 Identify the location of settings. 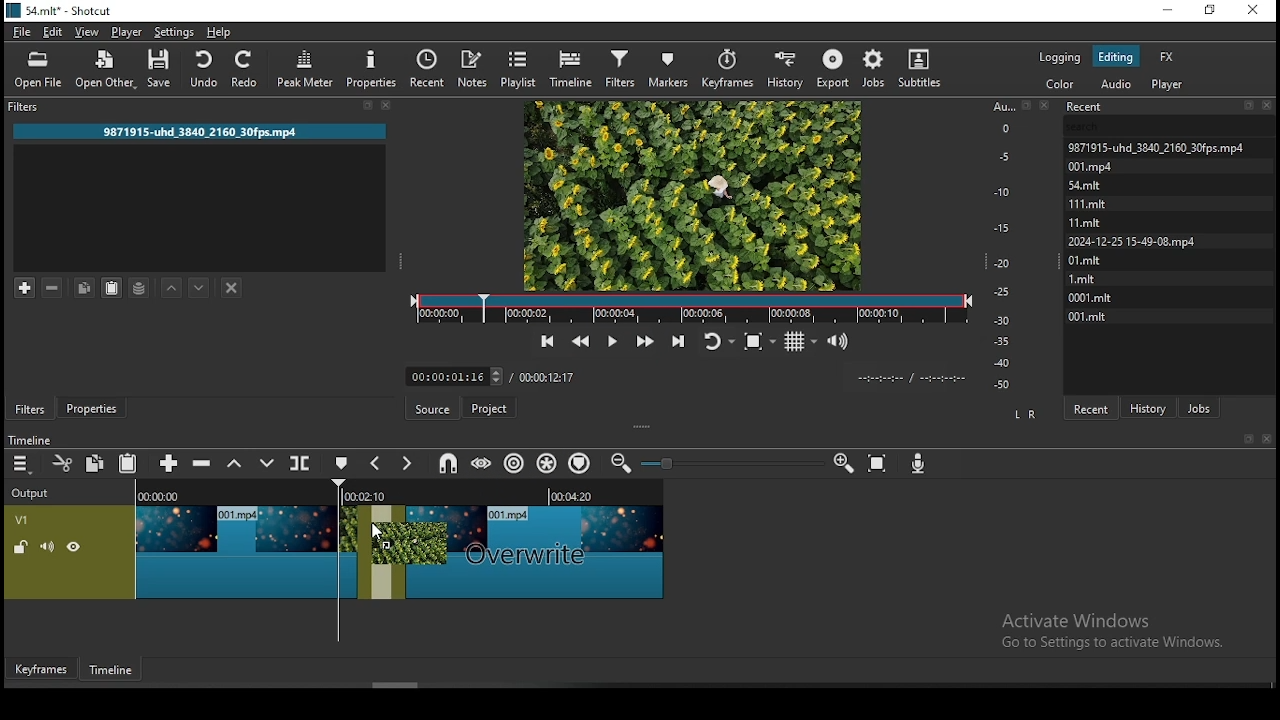
(173, 33).